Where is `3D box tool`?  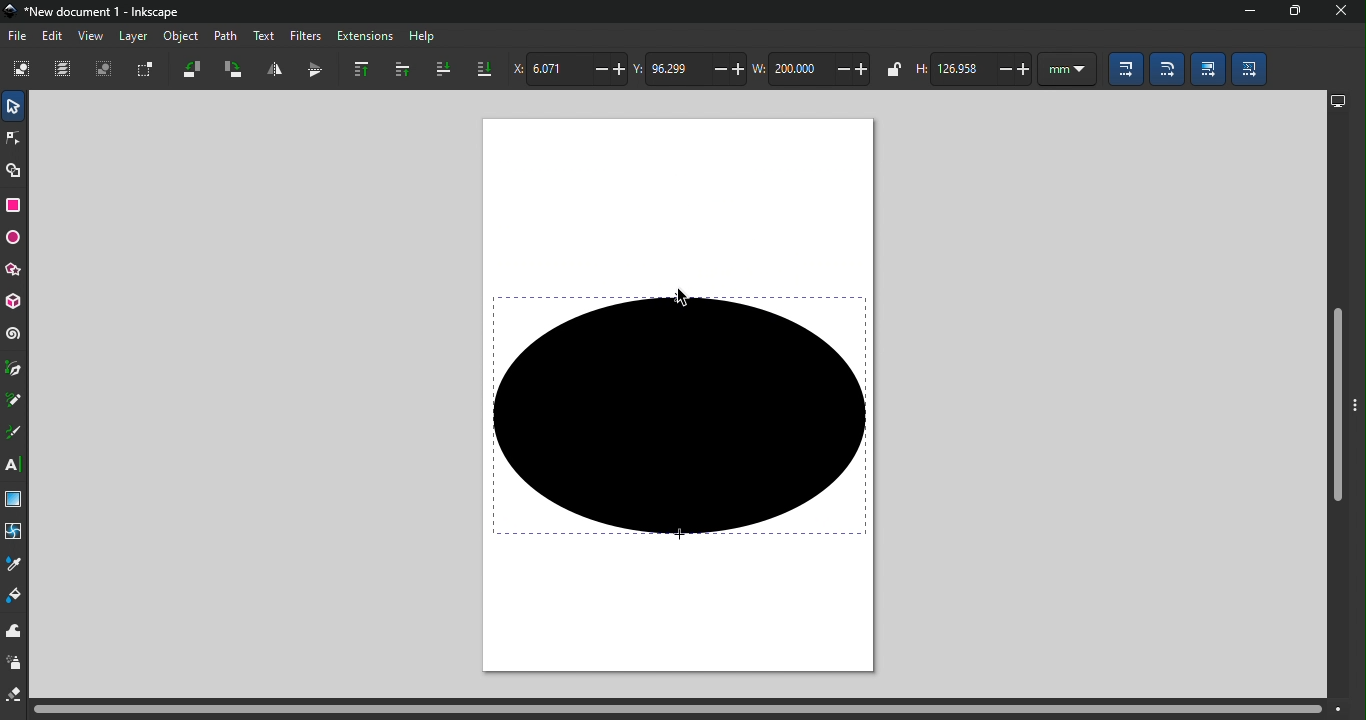 3D box tool is located at coordinates (16, 302).